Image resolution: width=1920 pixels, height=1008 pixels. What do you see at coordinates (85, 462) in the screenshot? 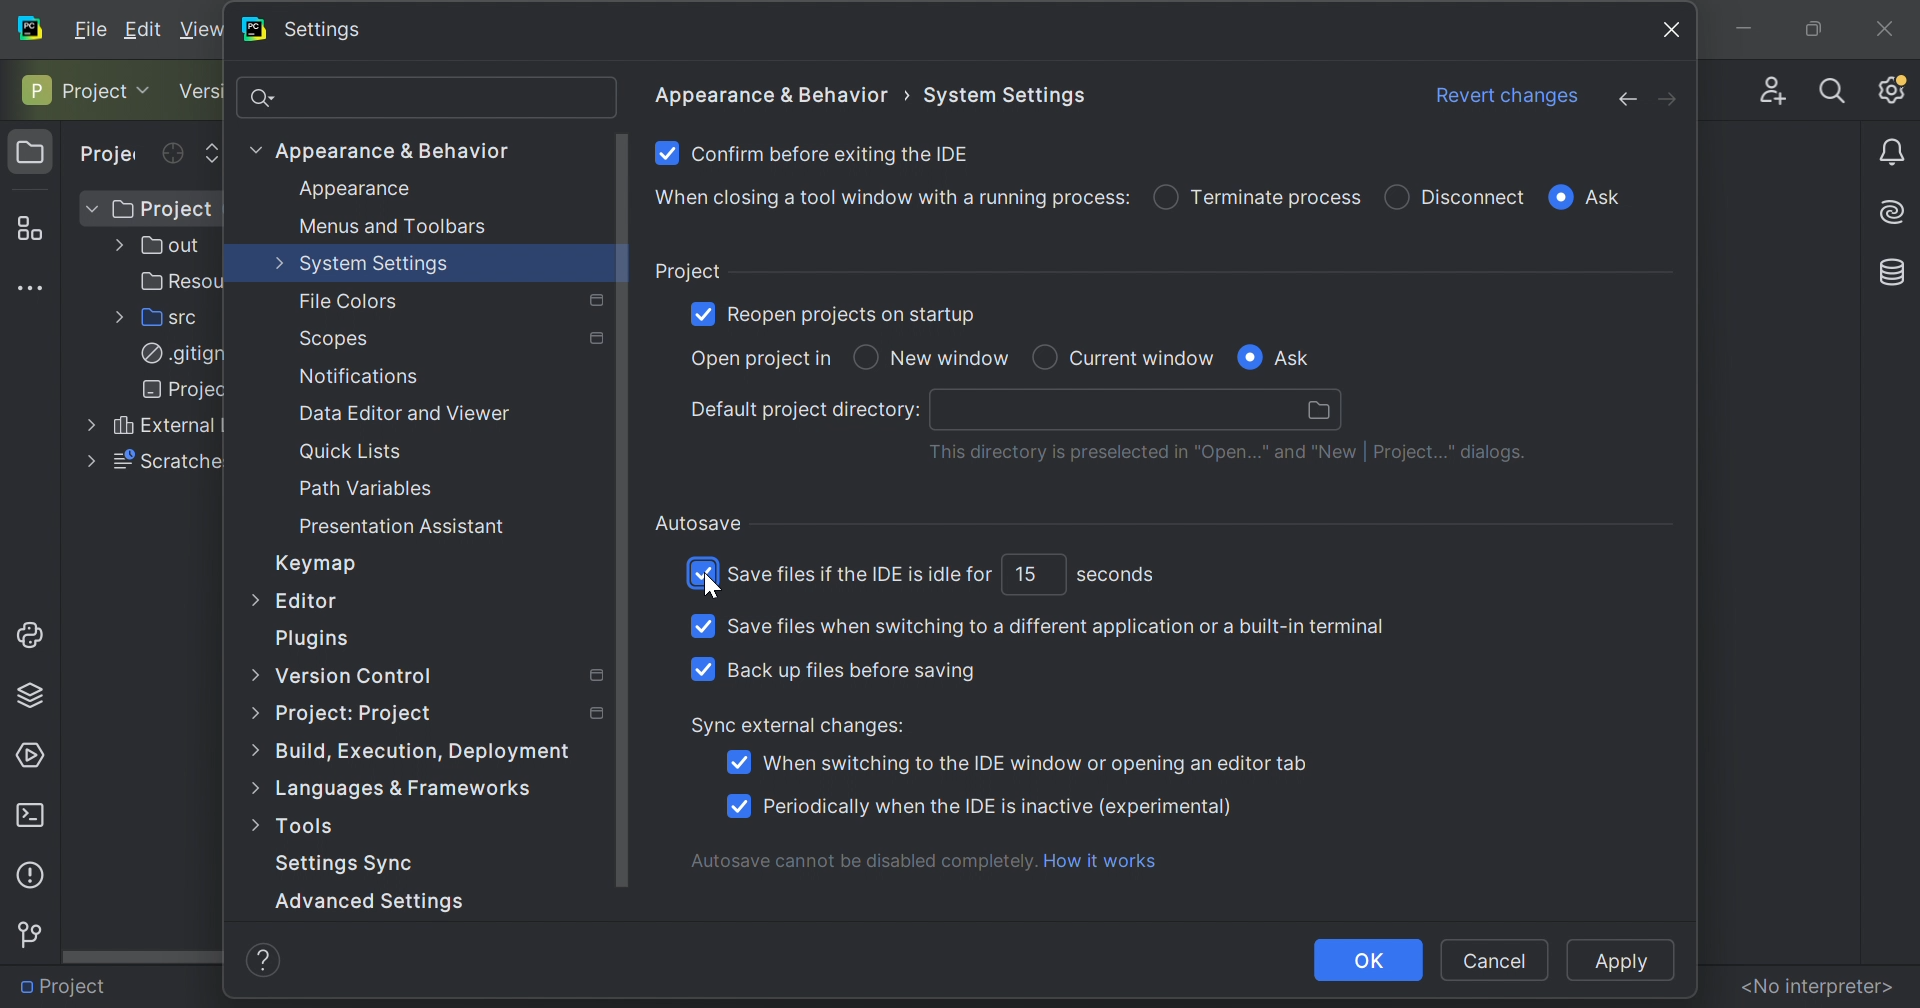
I see `More` at bounding box center [85, 462].